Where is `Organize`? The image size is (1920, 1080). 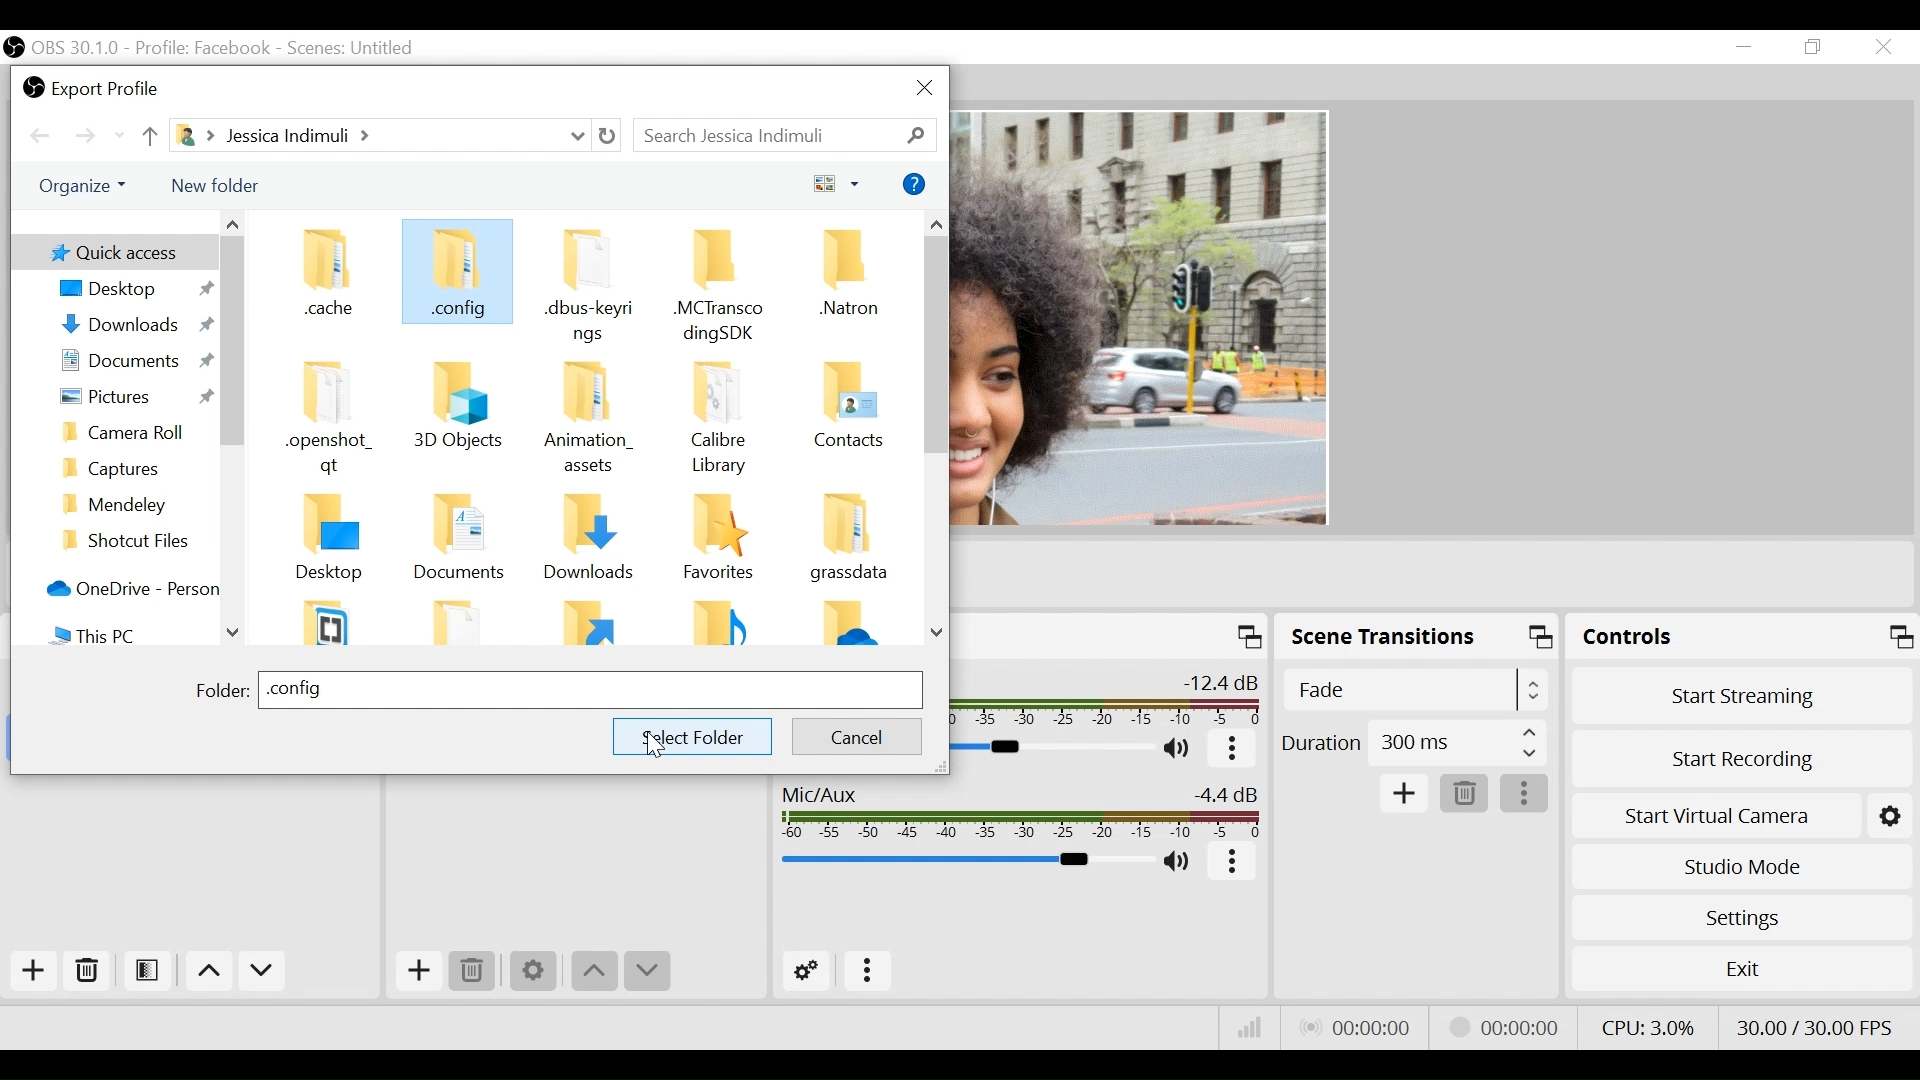 Organize is located at coordinates (88, 187).